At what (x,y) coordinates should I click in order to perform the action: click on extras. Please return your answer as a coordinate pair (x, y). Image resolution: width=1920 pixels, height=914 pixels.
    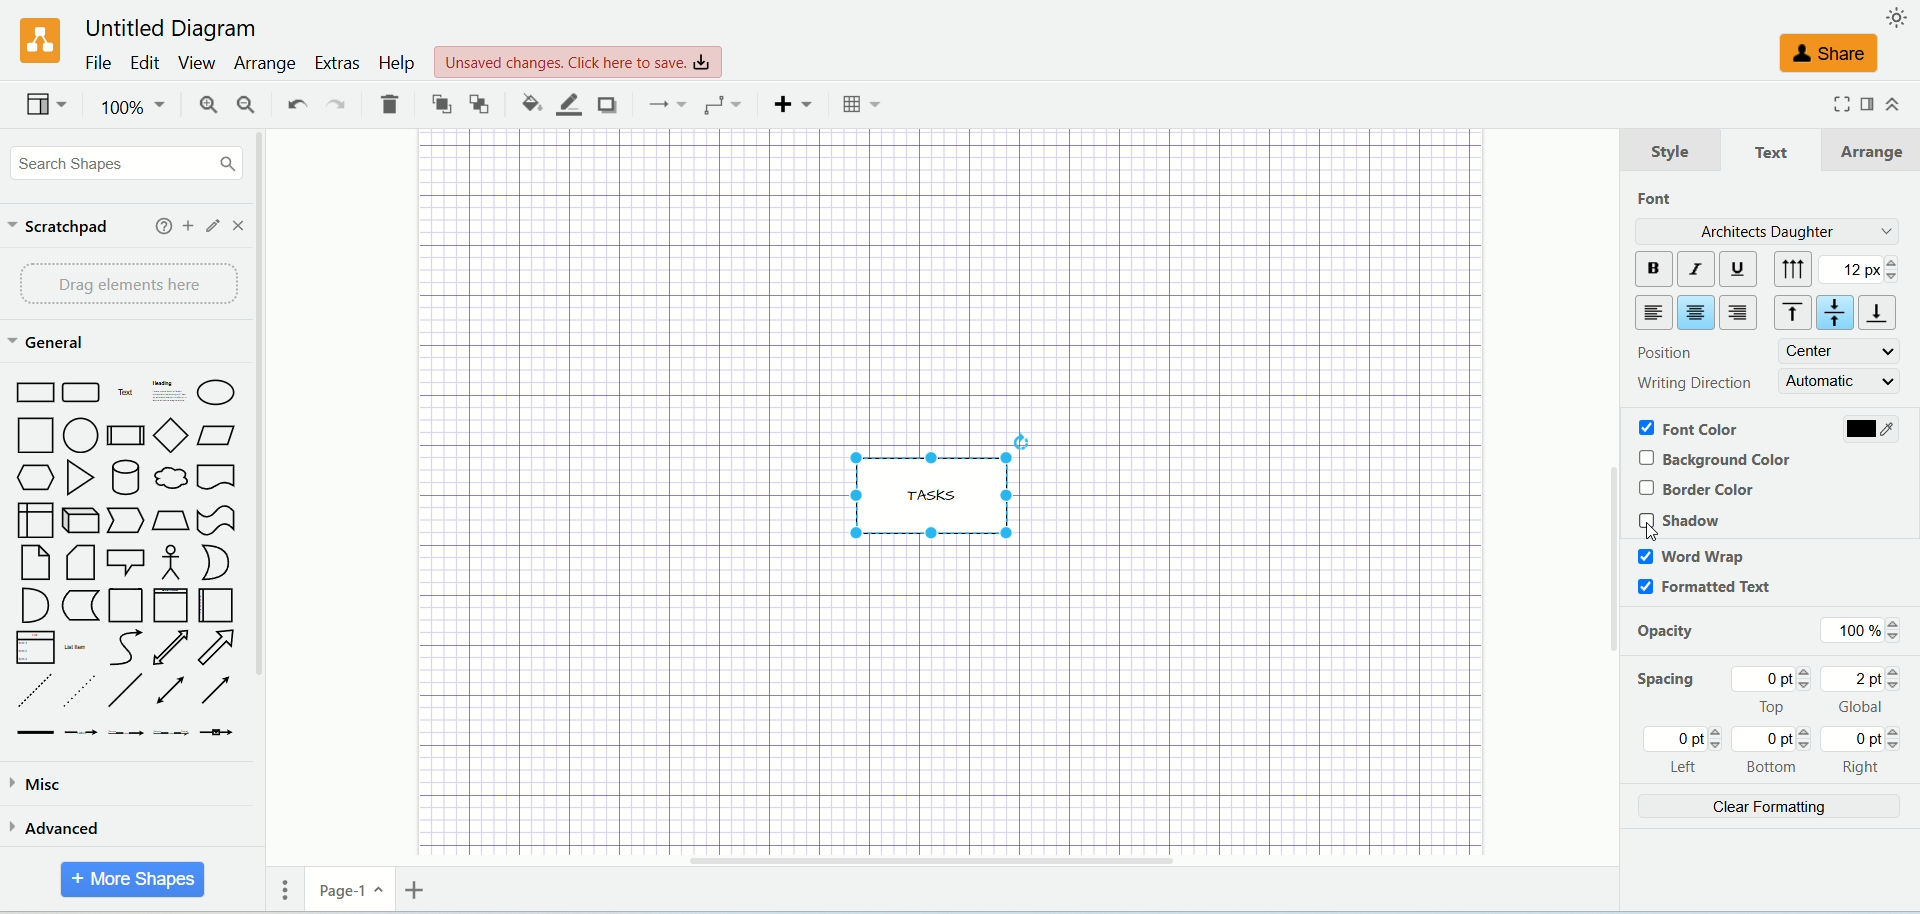
    Looking at the image, I should click on (335, 63).